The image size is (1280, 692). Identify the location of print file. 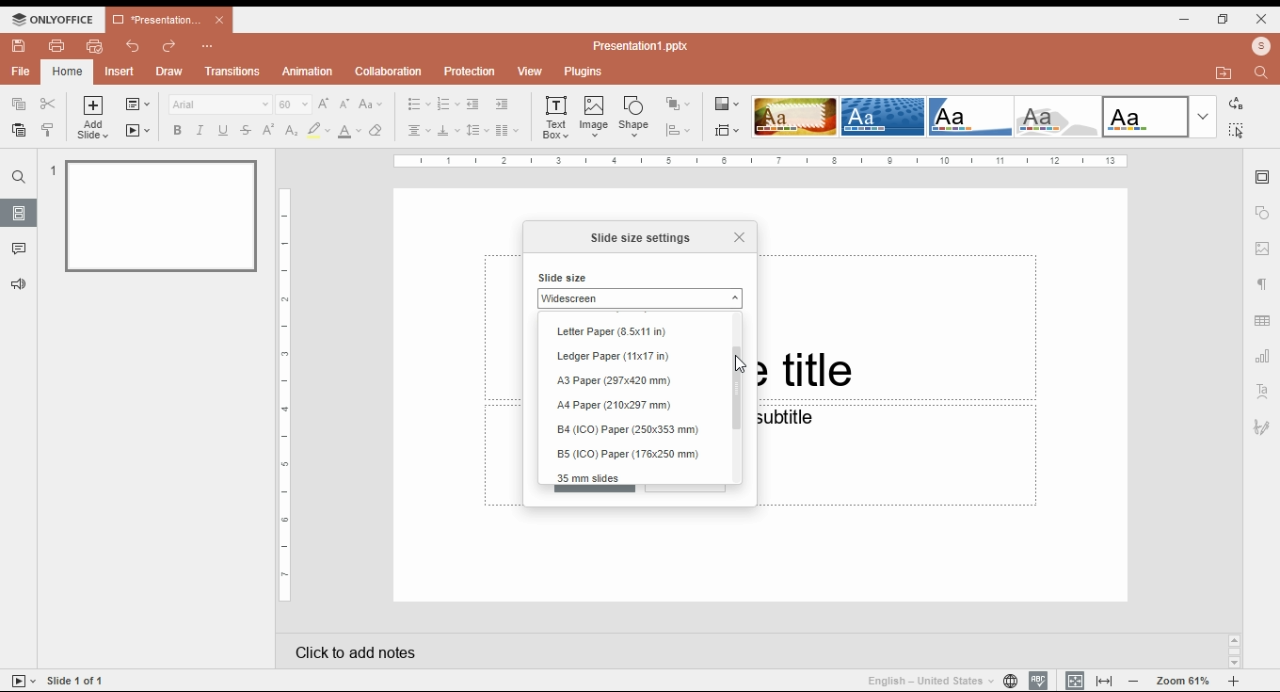
(57, 46).